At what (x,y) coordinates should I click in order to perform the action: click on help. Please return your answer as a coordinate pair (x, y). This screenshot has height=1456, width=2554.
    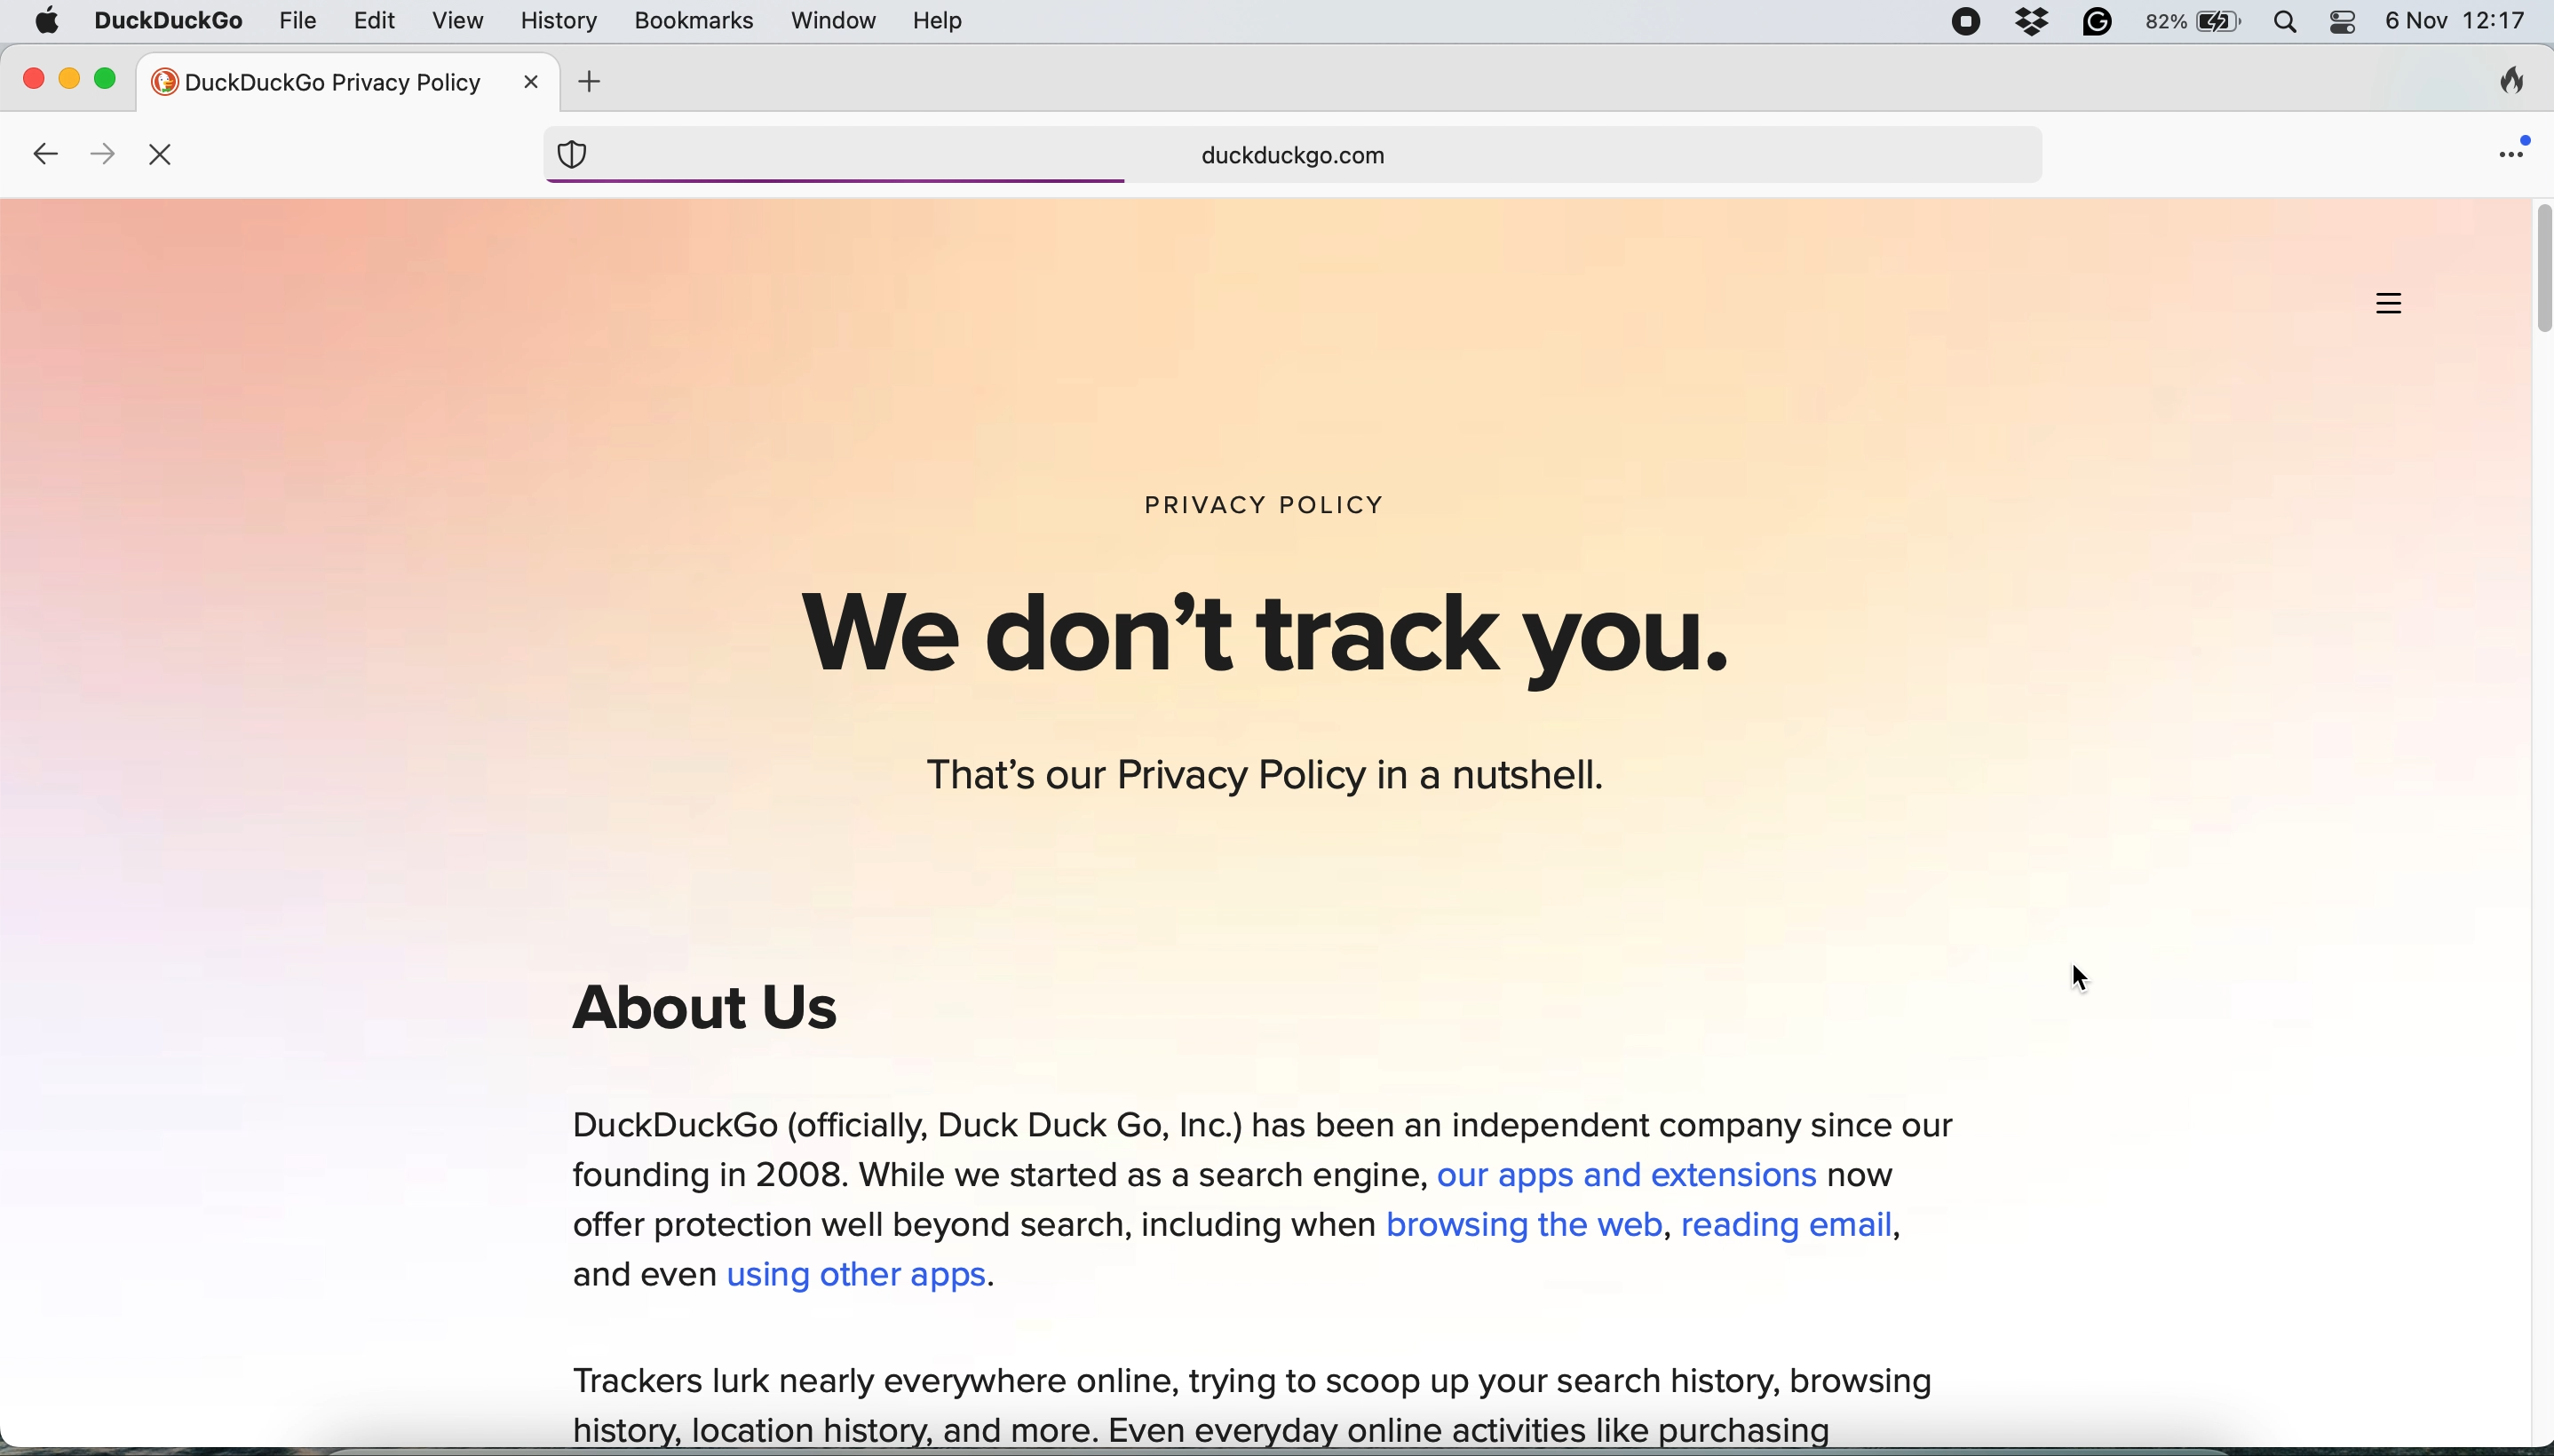
    Looking at the image, I should click on (936, 23).